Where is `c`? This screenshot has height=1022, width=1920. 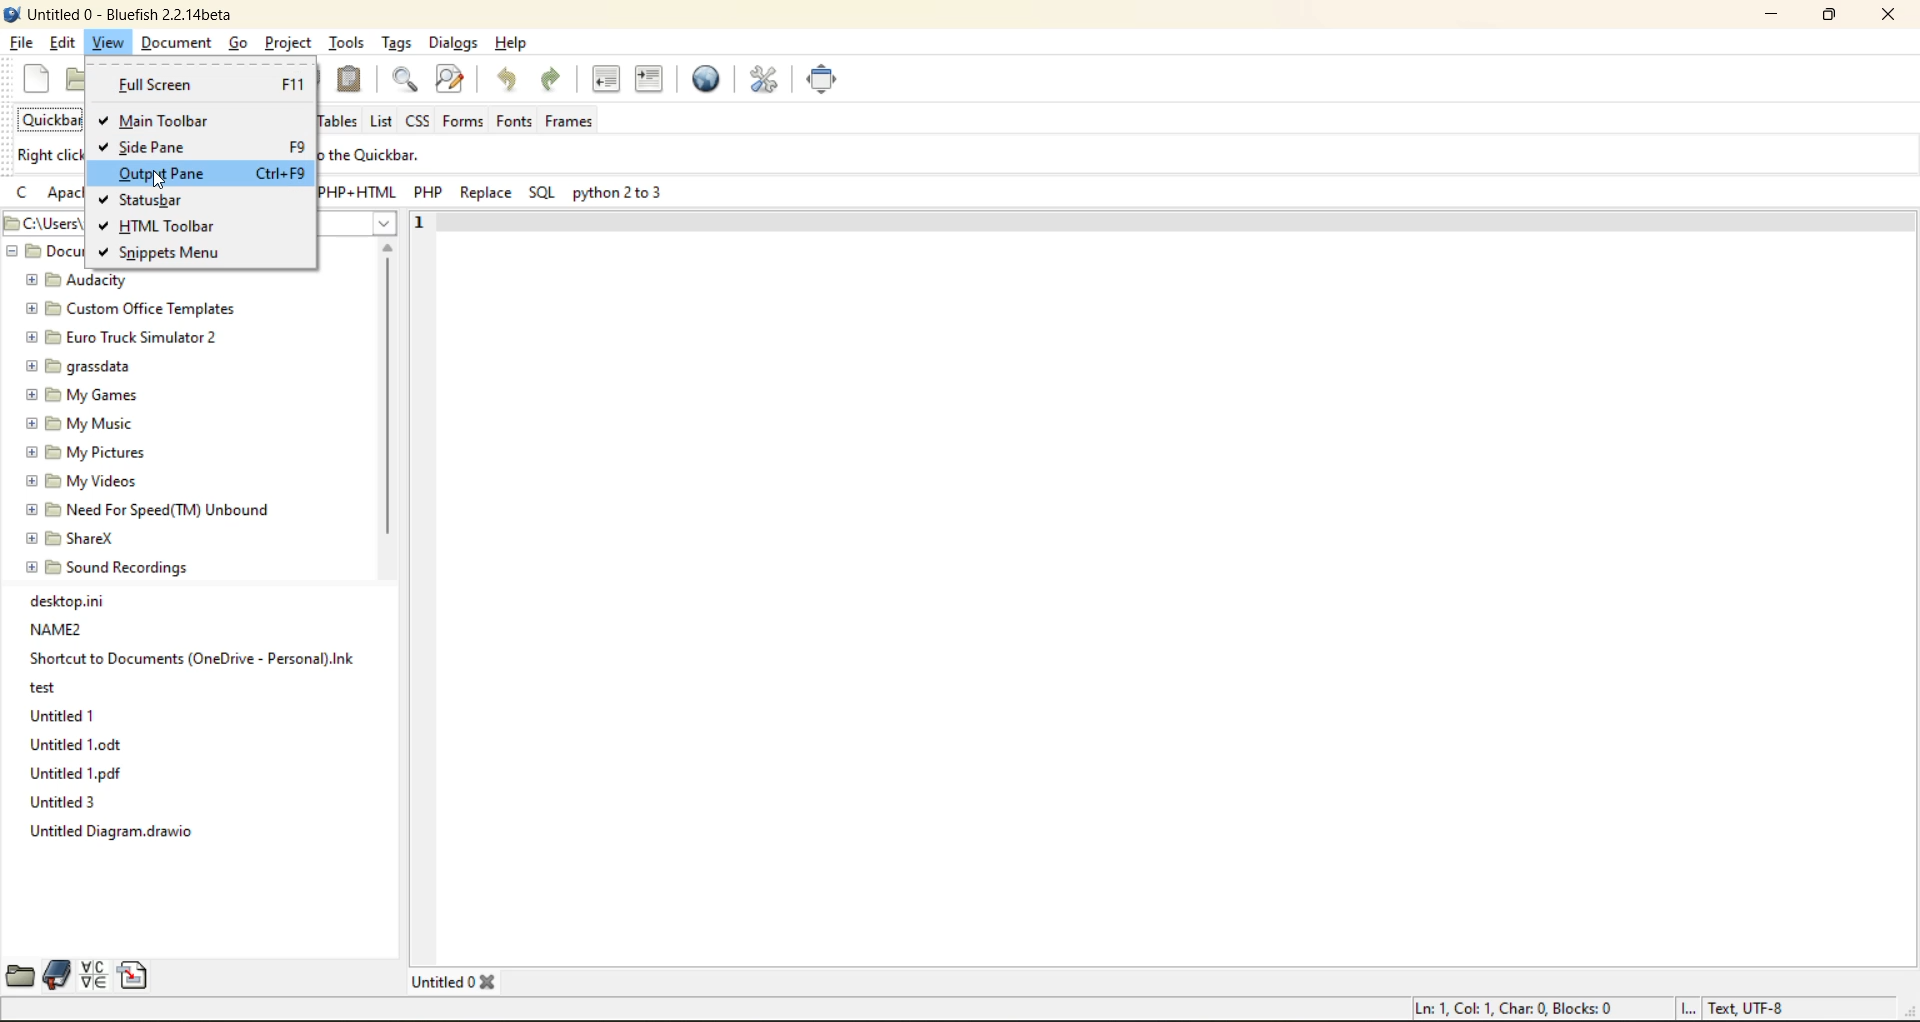
c is located at coordinates (23, 196).